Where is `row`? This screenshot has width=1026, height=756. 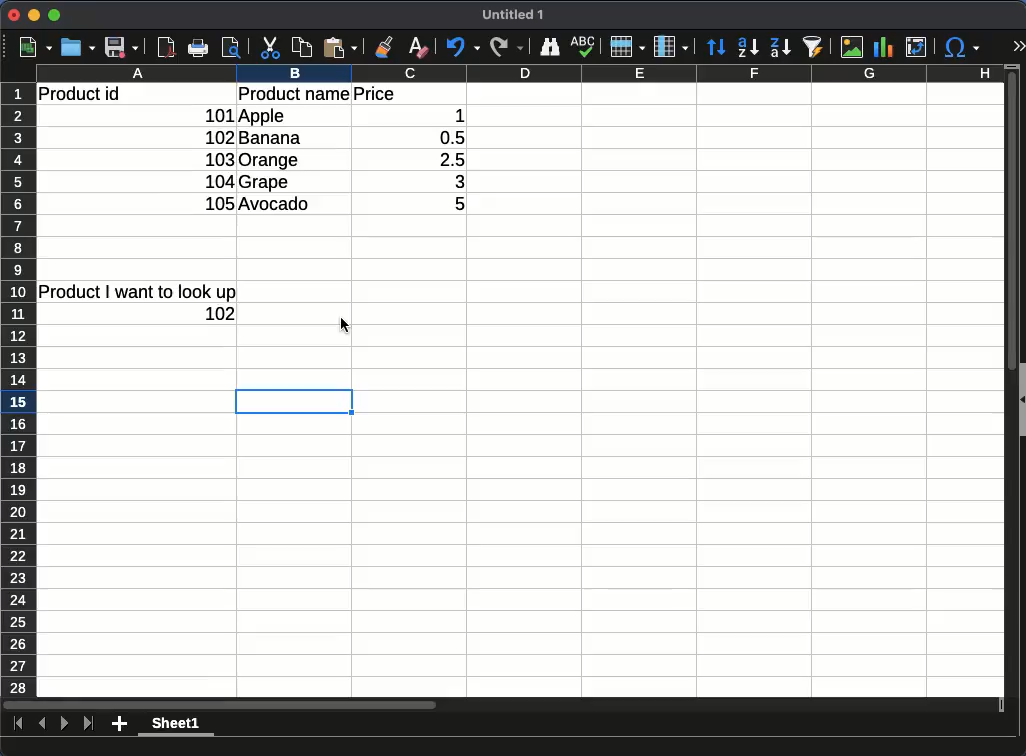 row is located at coordinates (18, 390).